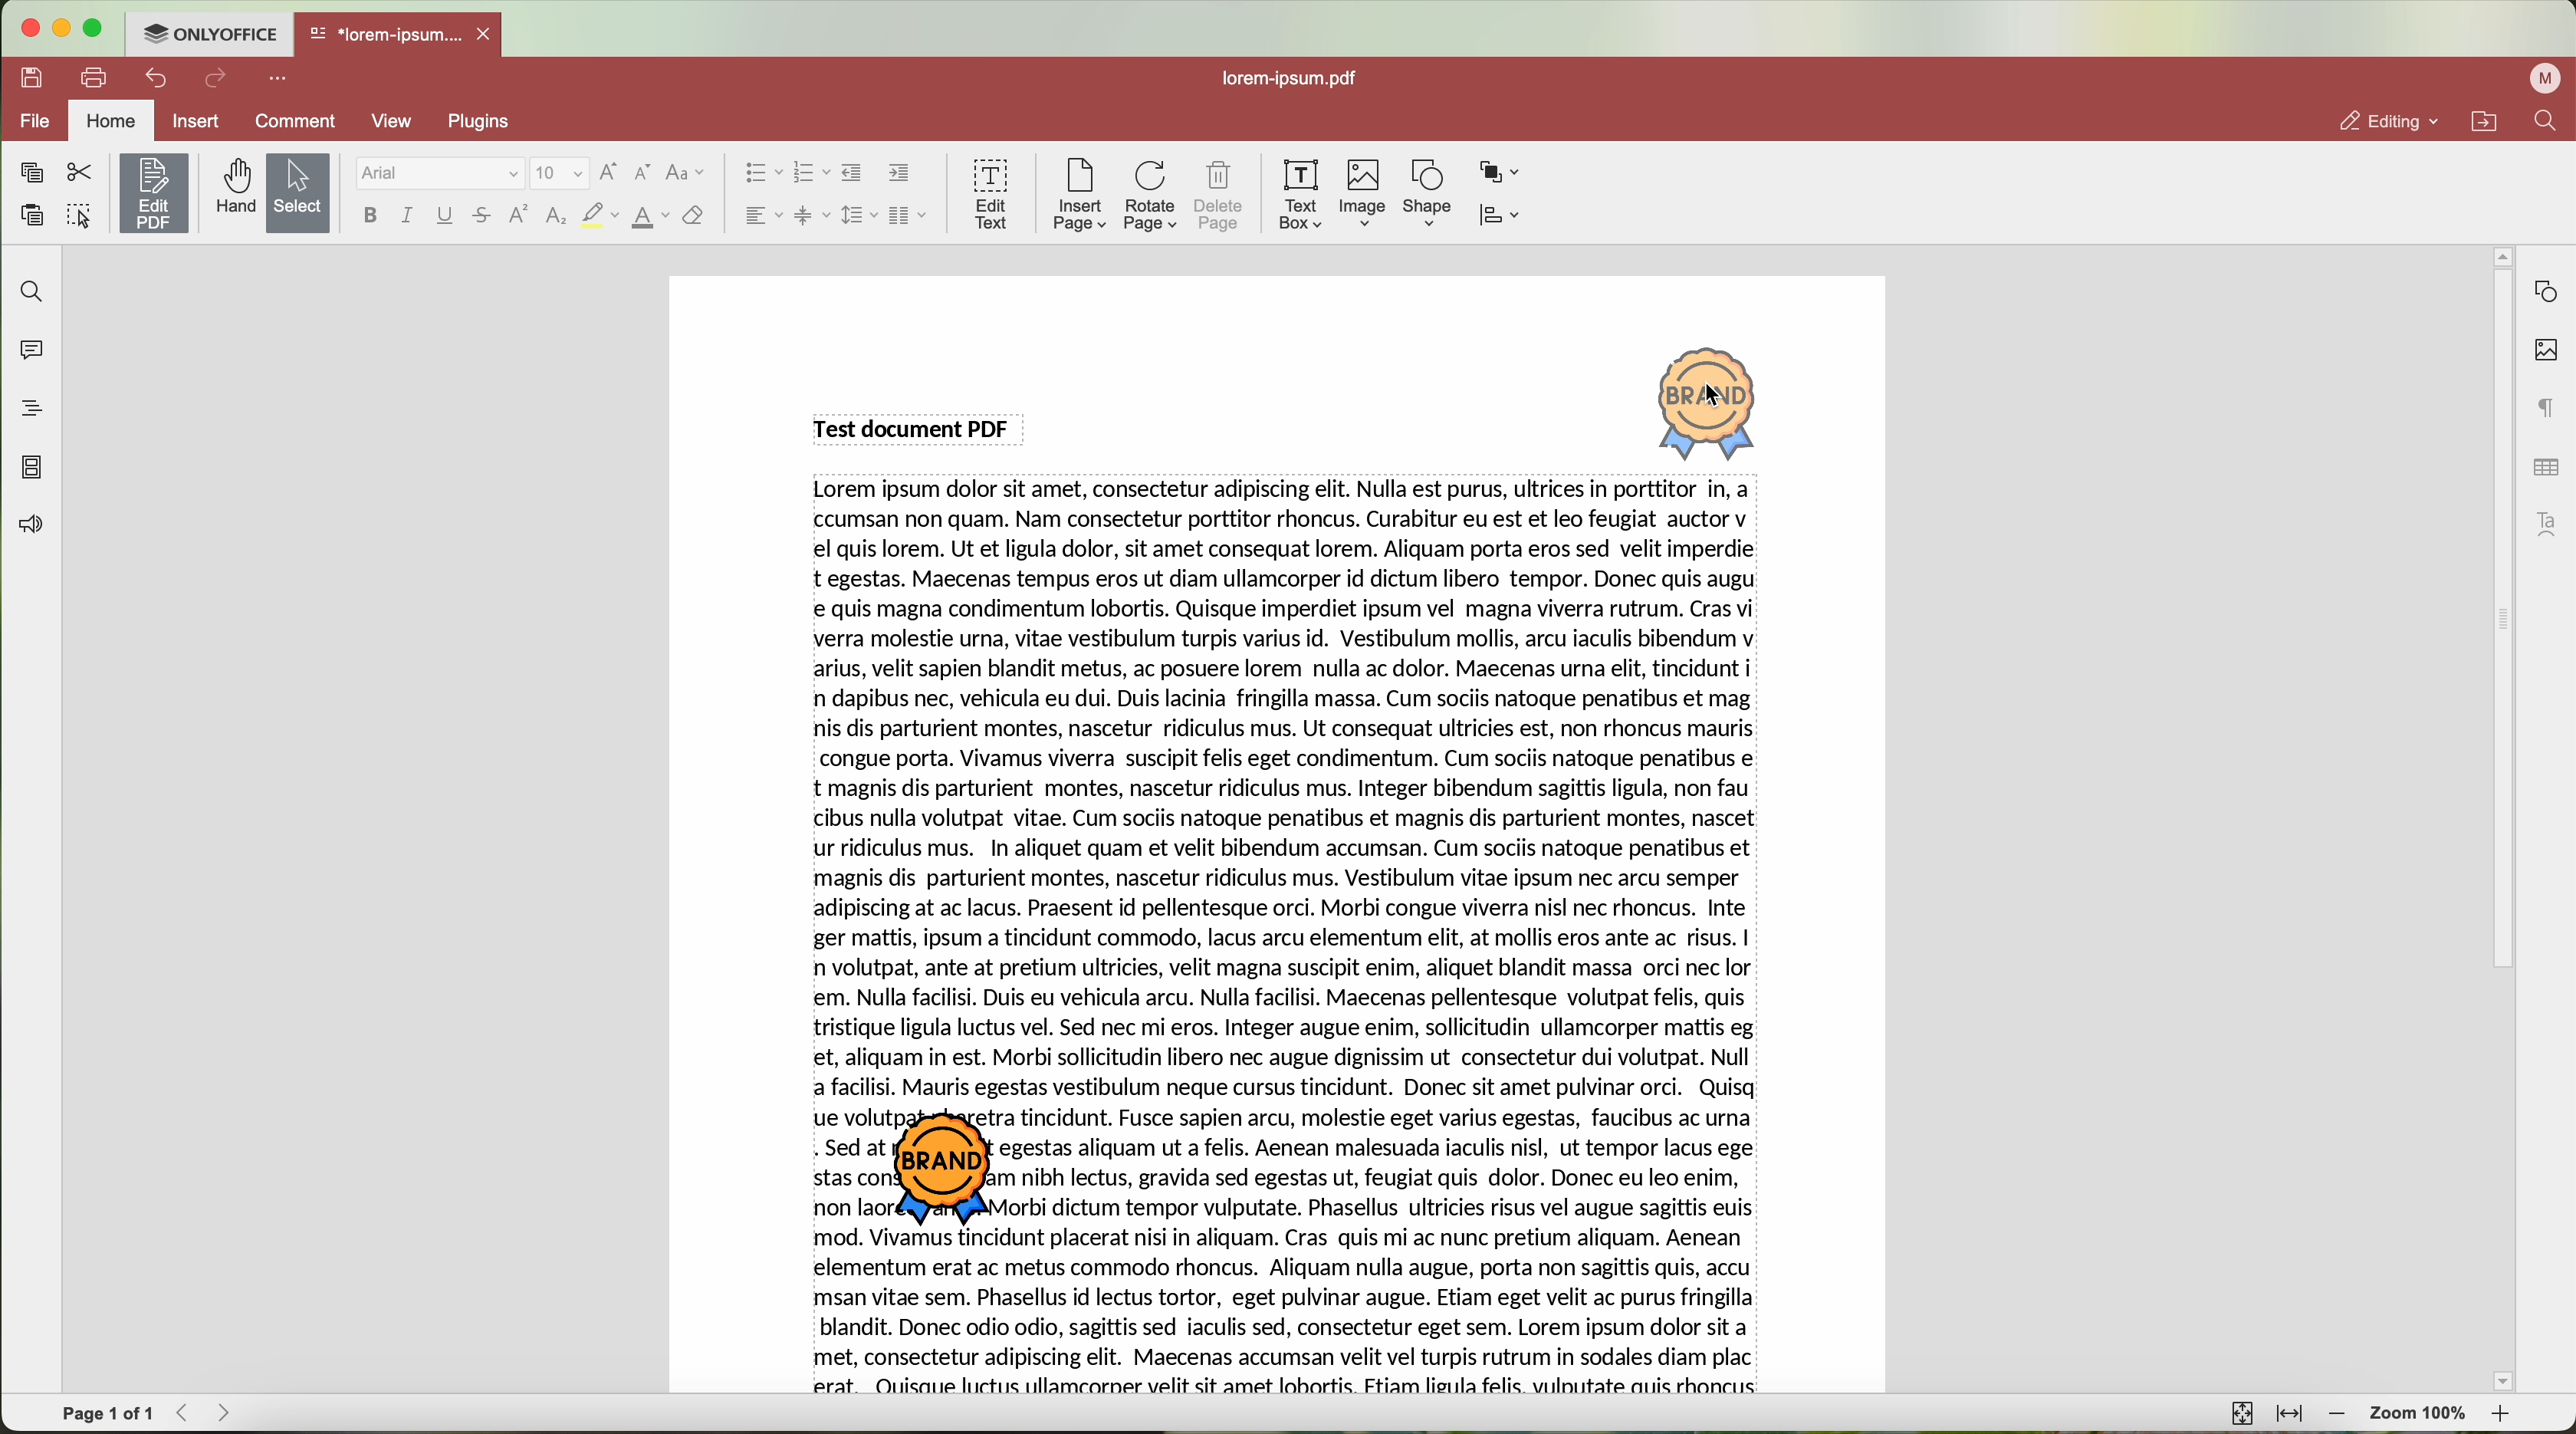 This screenshot has height=1434, width=2576. What do you see at coordinates (490, 121) in the screenshot?
I see `plugins` at bounding box center [490, 121].